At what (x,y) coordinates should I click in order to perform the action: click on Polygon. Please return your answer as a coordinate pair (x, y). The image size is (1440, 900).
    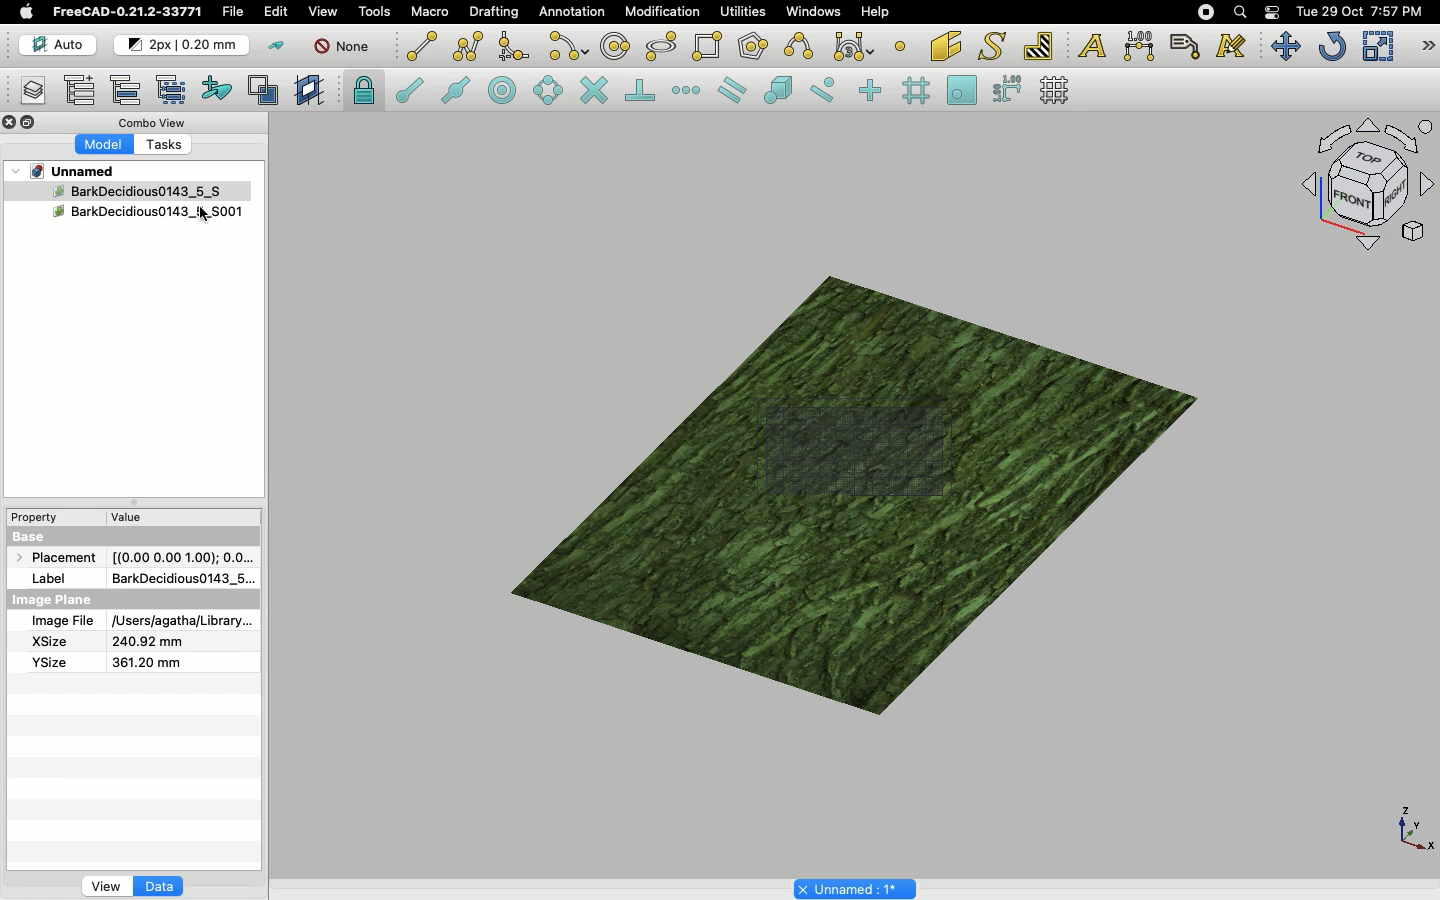
    Looking at the image, I should click on (755, 49).